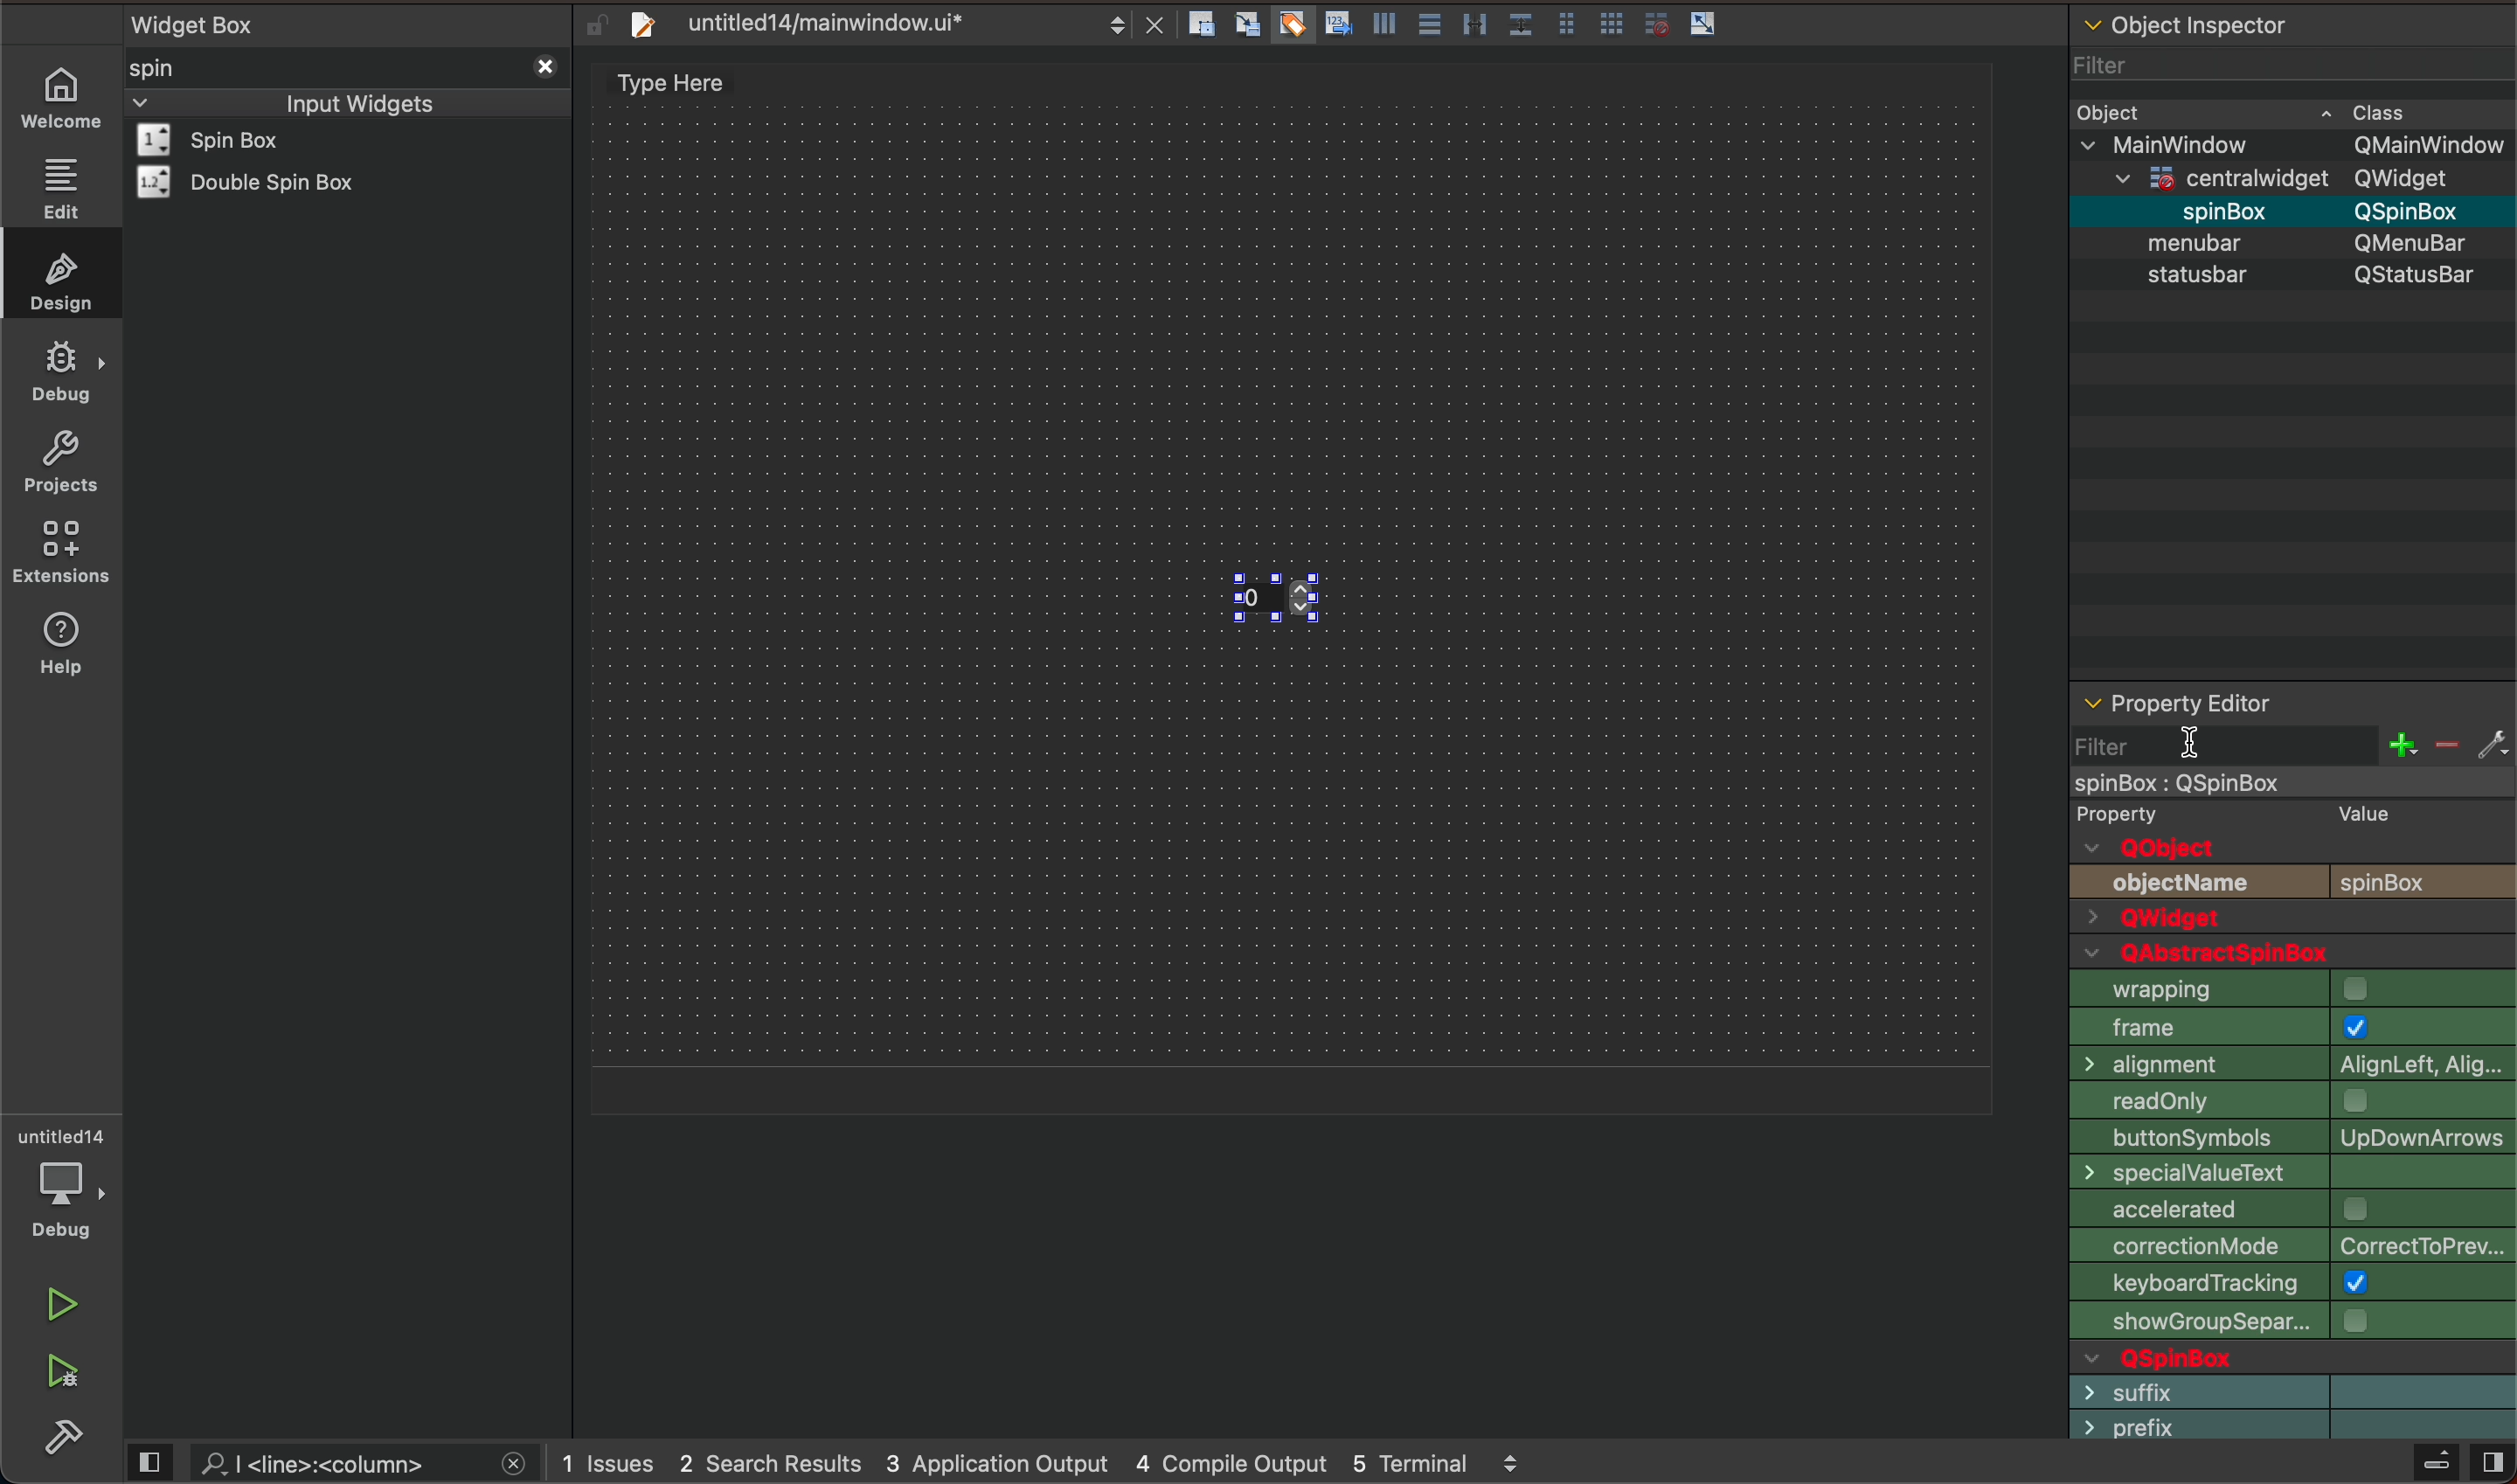  I want to click on text, so click(2207, 278).